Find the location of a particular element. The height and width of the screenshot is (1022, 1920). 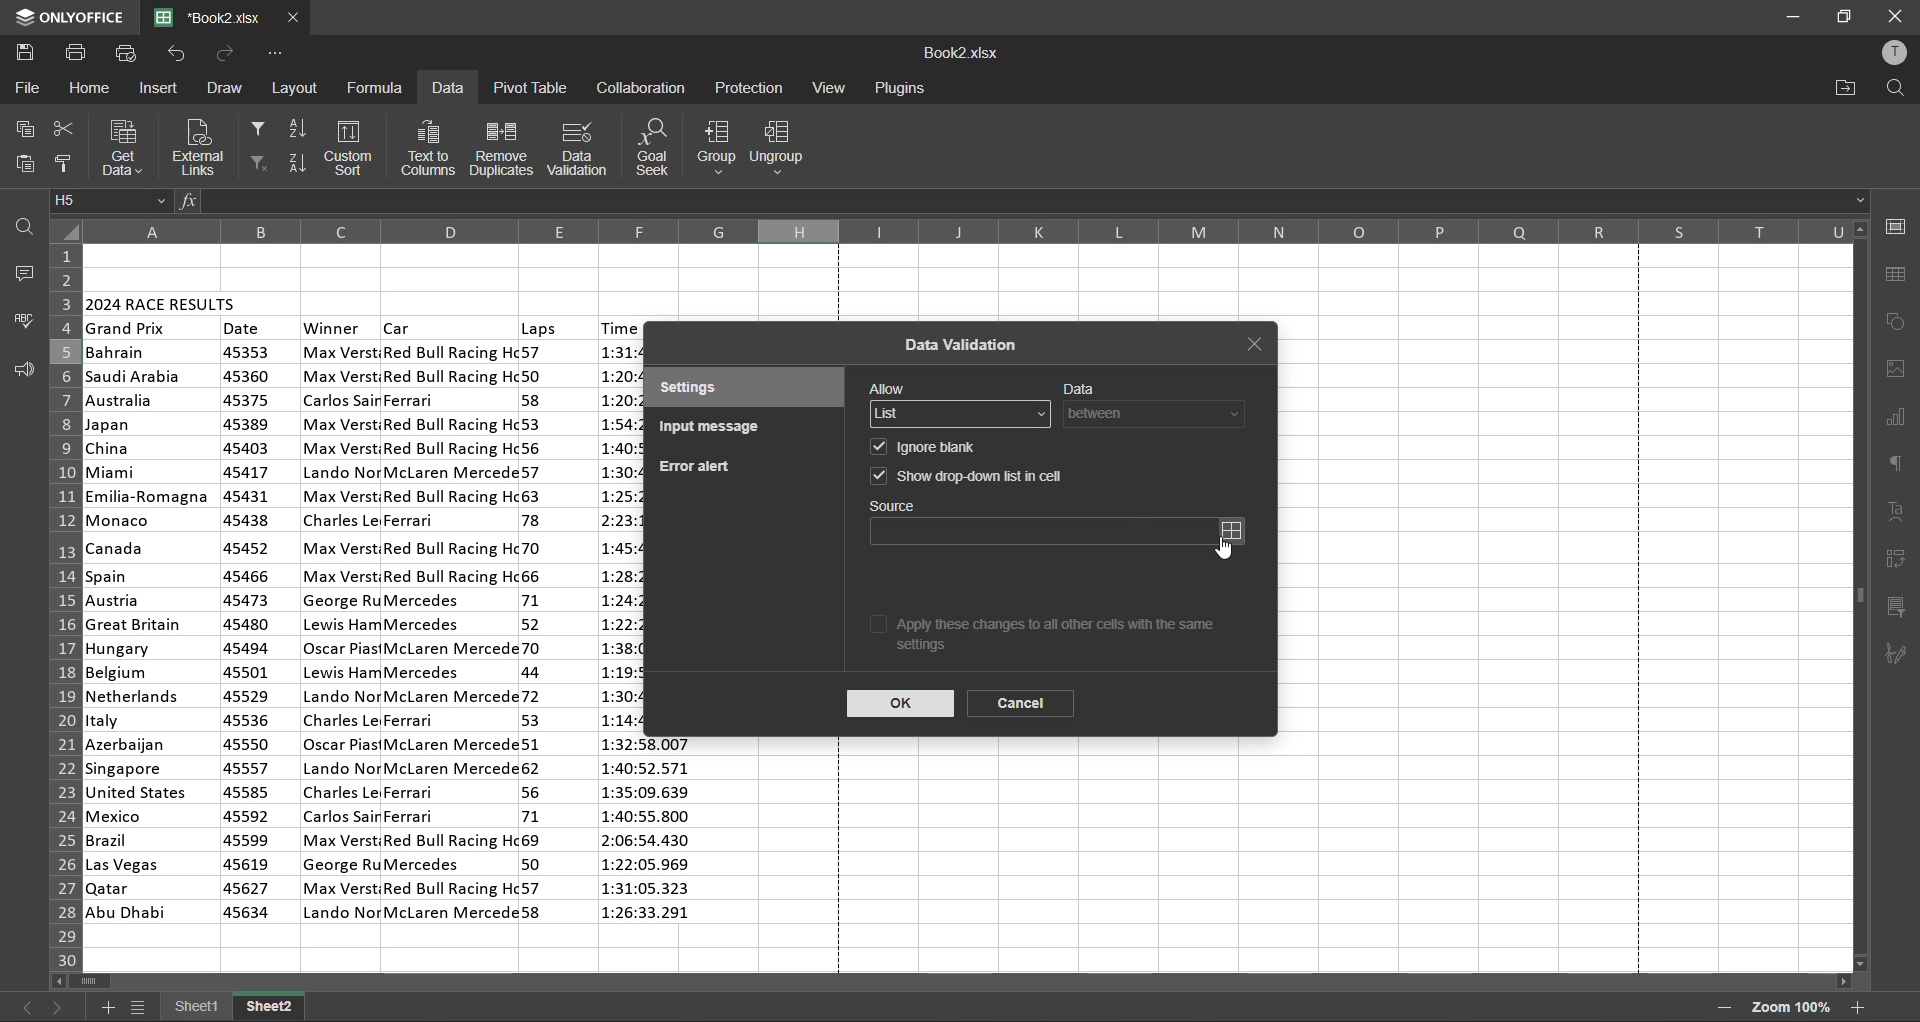

cell settings is located at coordinates (1895, 226).